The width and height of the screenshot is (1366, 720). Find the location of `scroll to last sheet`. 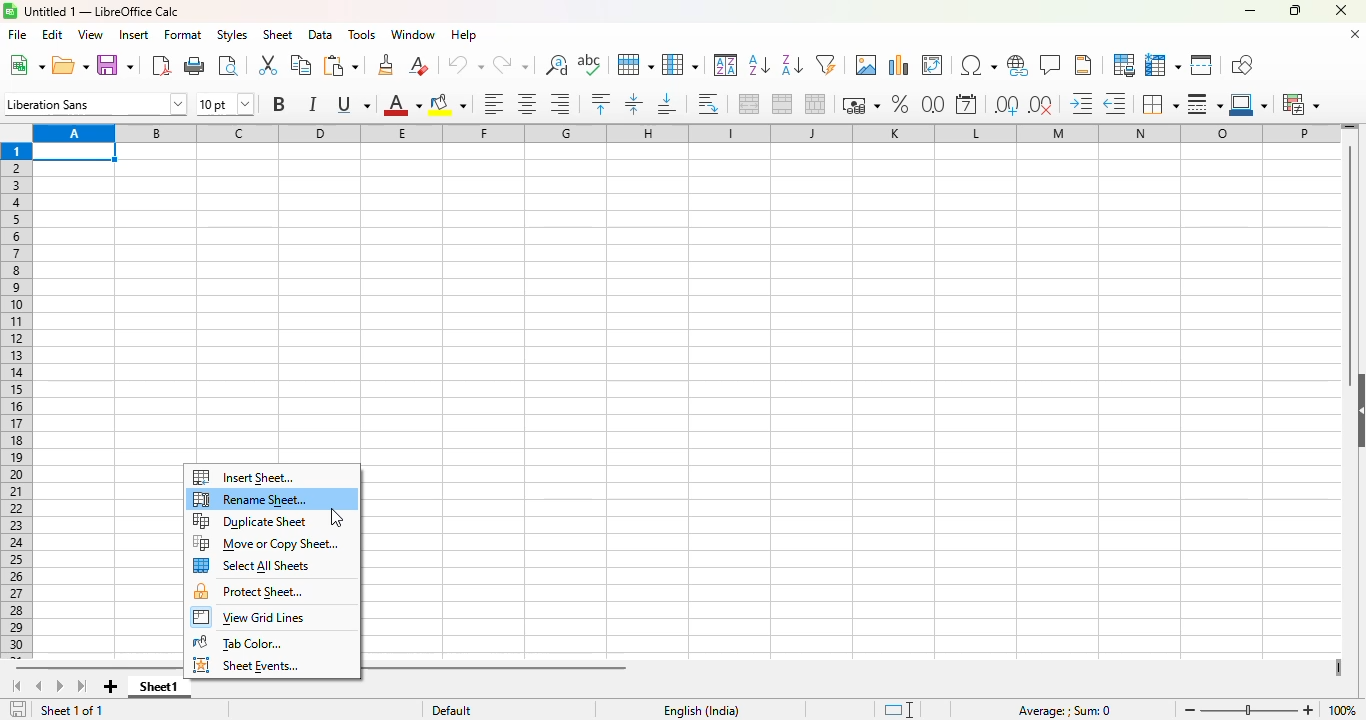

scroll to last sheet is located at coordinates (82, 687).